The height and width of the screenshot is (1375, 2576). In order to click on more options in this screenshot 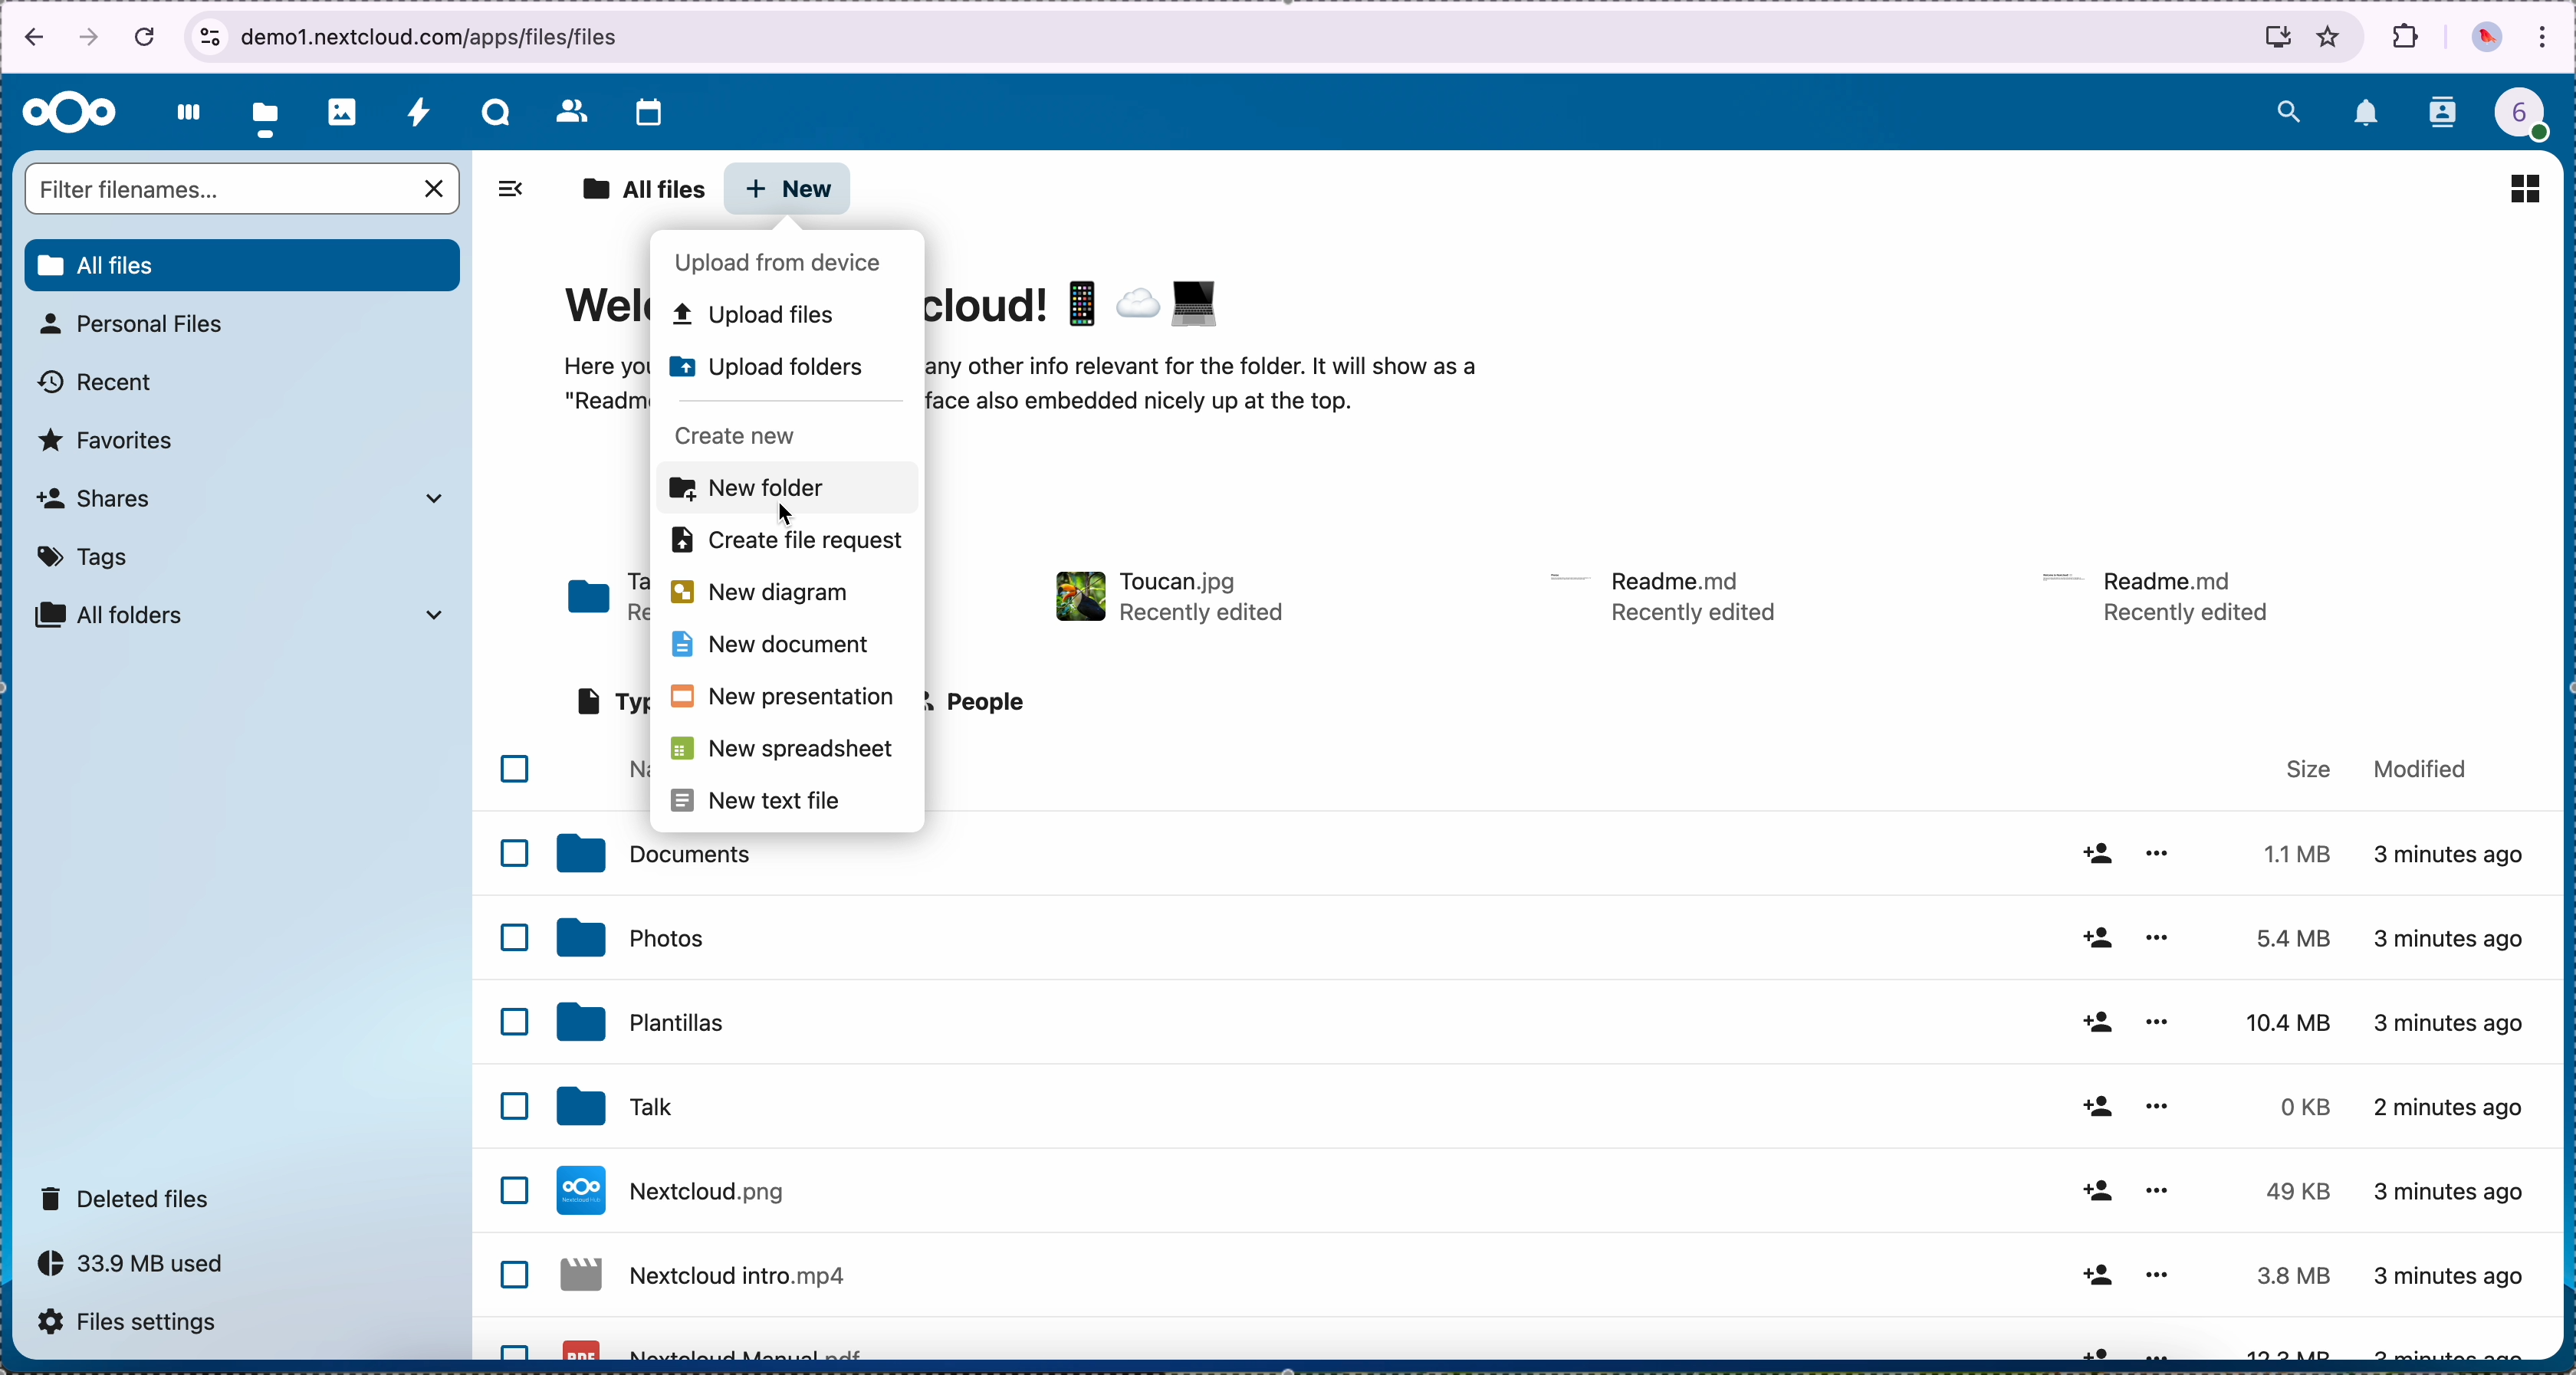, I will do `click(2154, 1274)`.